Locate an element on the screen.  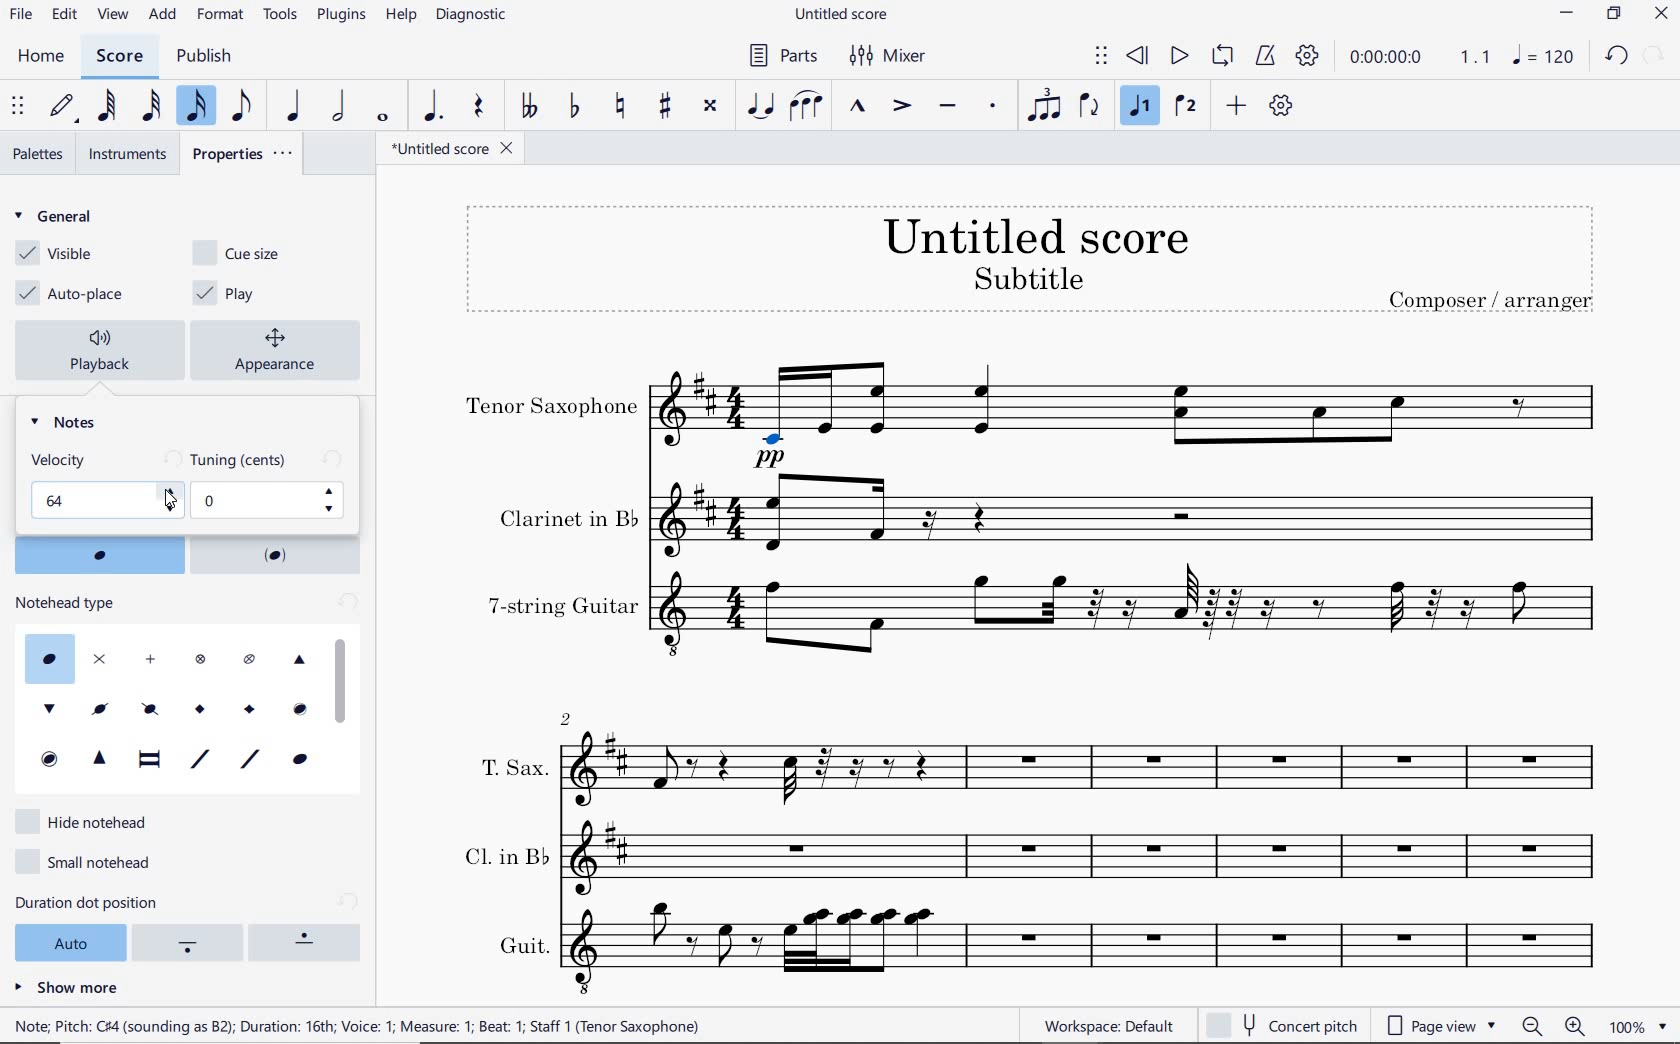
TOGGLE NATURAL is located at coordinates (620, 106).